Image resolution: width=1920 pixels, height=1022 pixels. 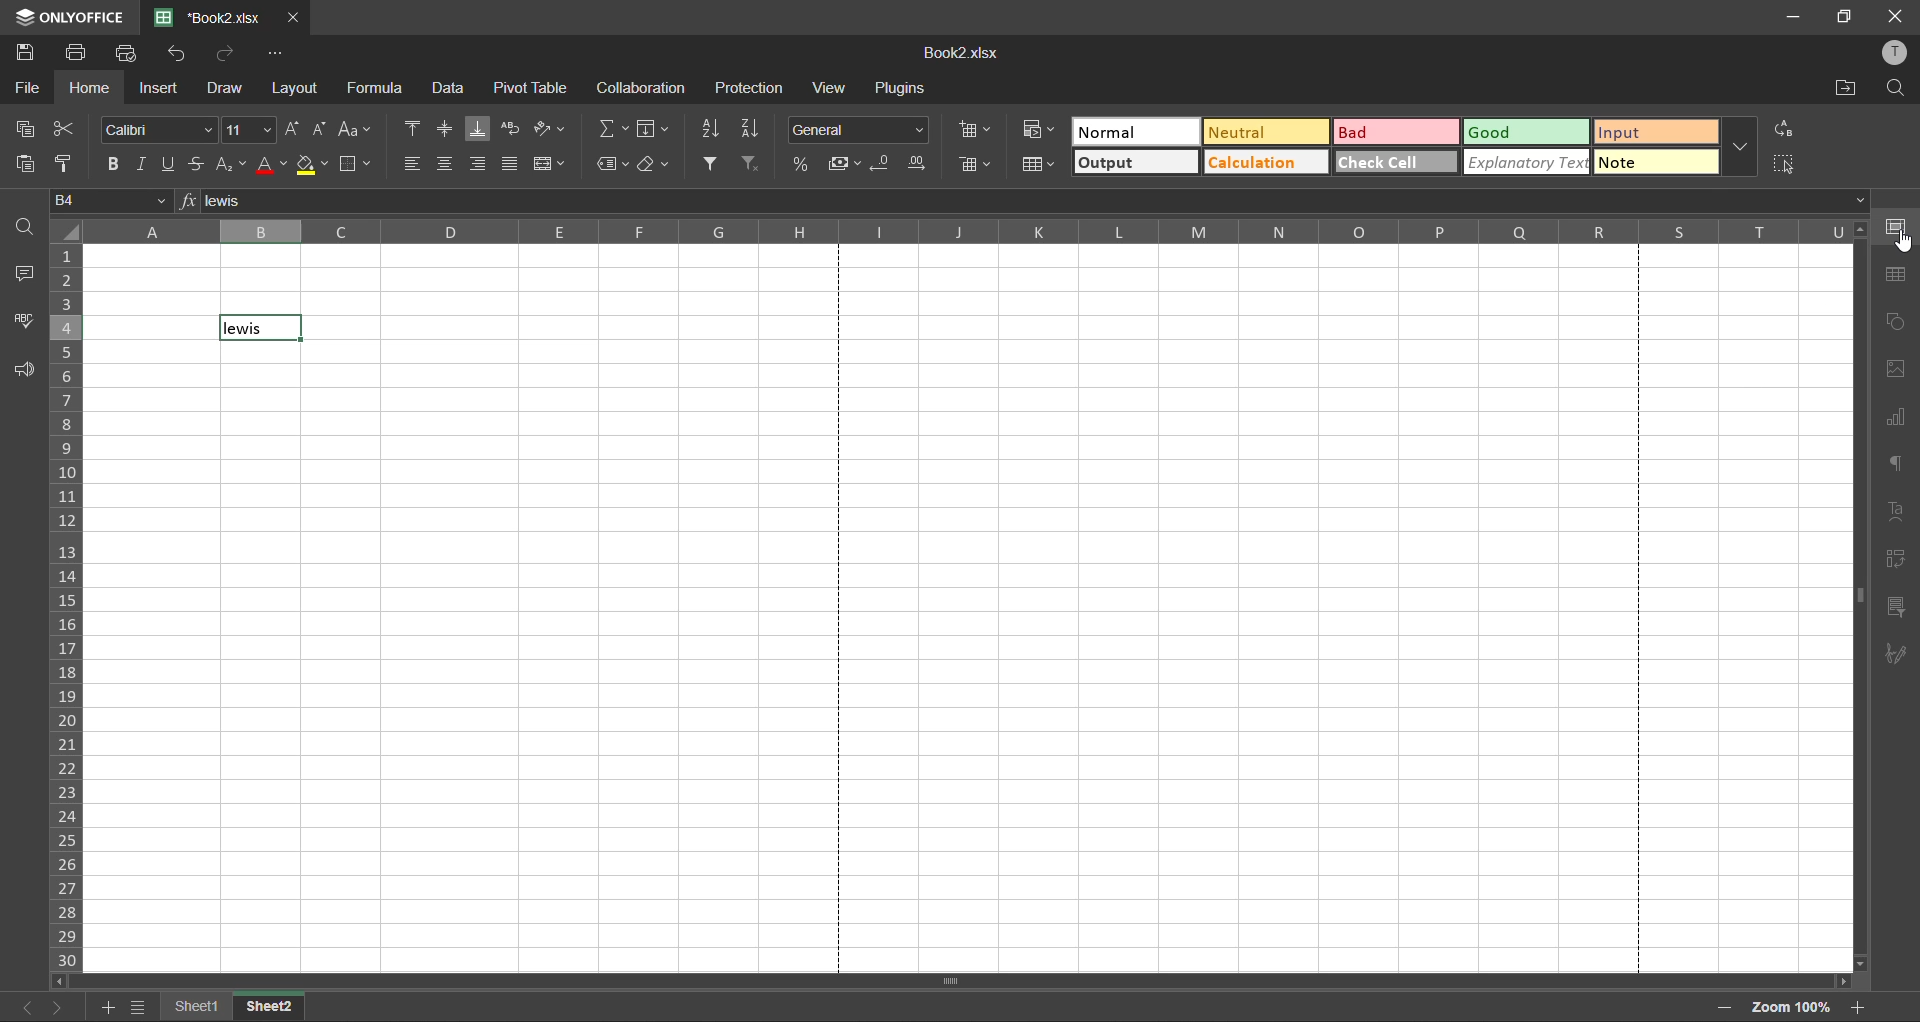 I want to click on previous, so click(x=25, y=1007).